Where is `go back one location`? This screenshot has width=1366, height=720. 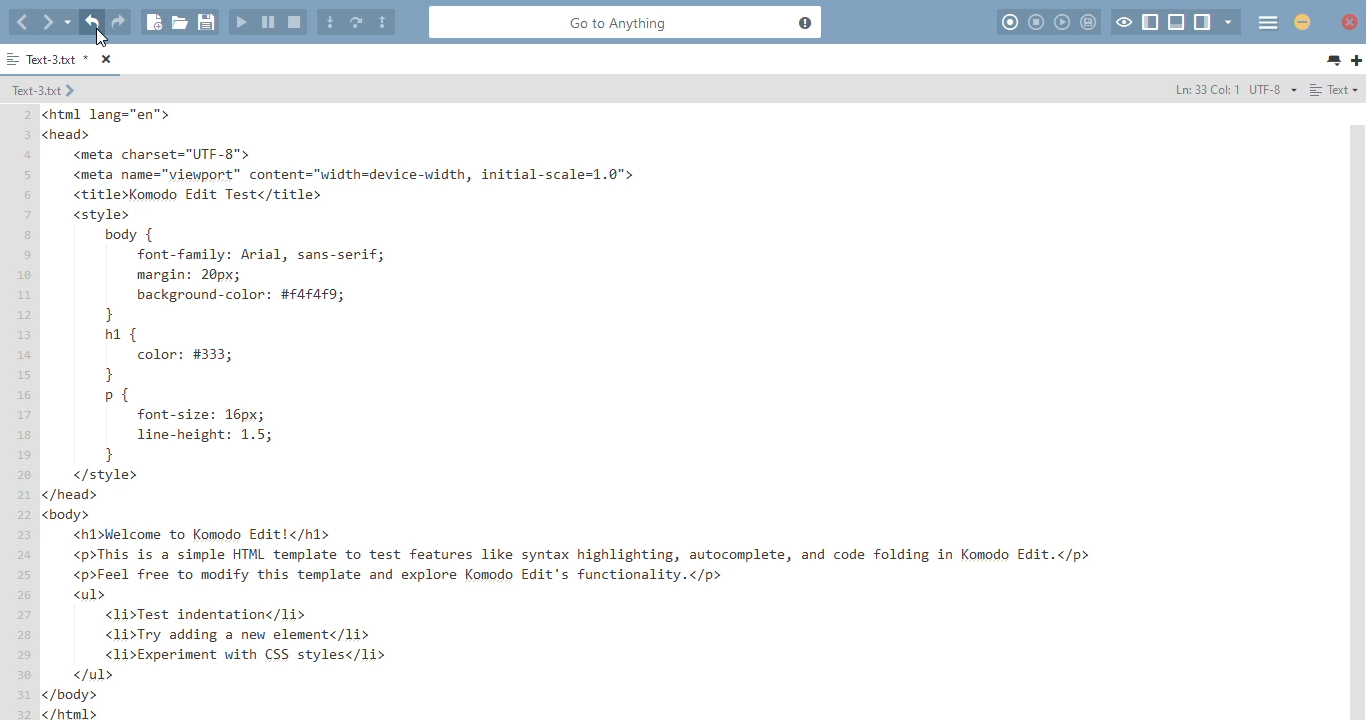 go back one location is located at coordinates (22, 23).